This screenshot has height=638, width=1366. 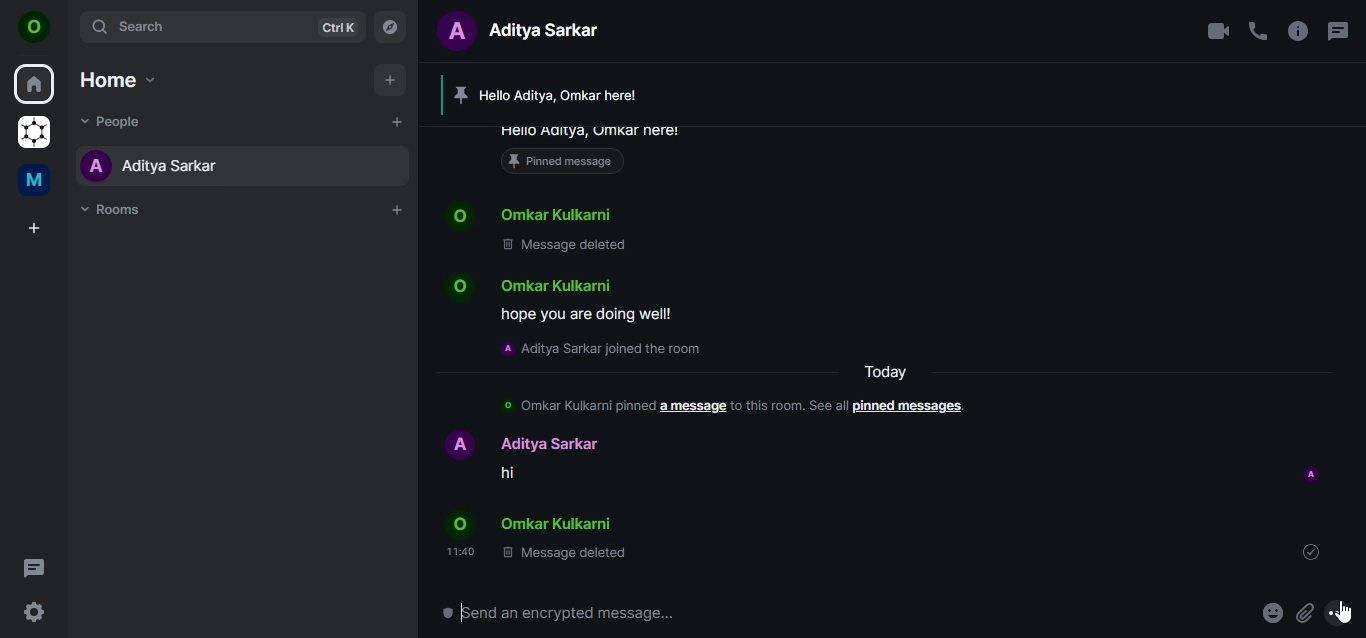 I want to click on voice call, so click(x=1258, y=31).